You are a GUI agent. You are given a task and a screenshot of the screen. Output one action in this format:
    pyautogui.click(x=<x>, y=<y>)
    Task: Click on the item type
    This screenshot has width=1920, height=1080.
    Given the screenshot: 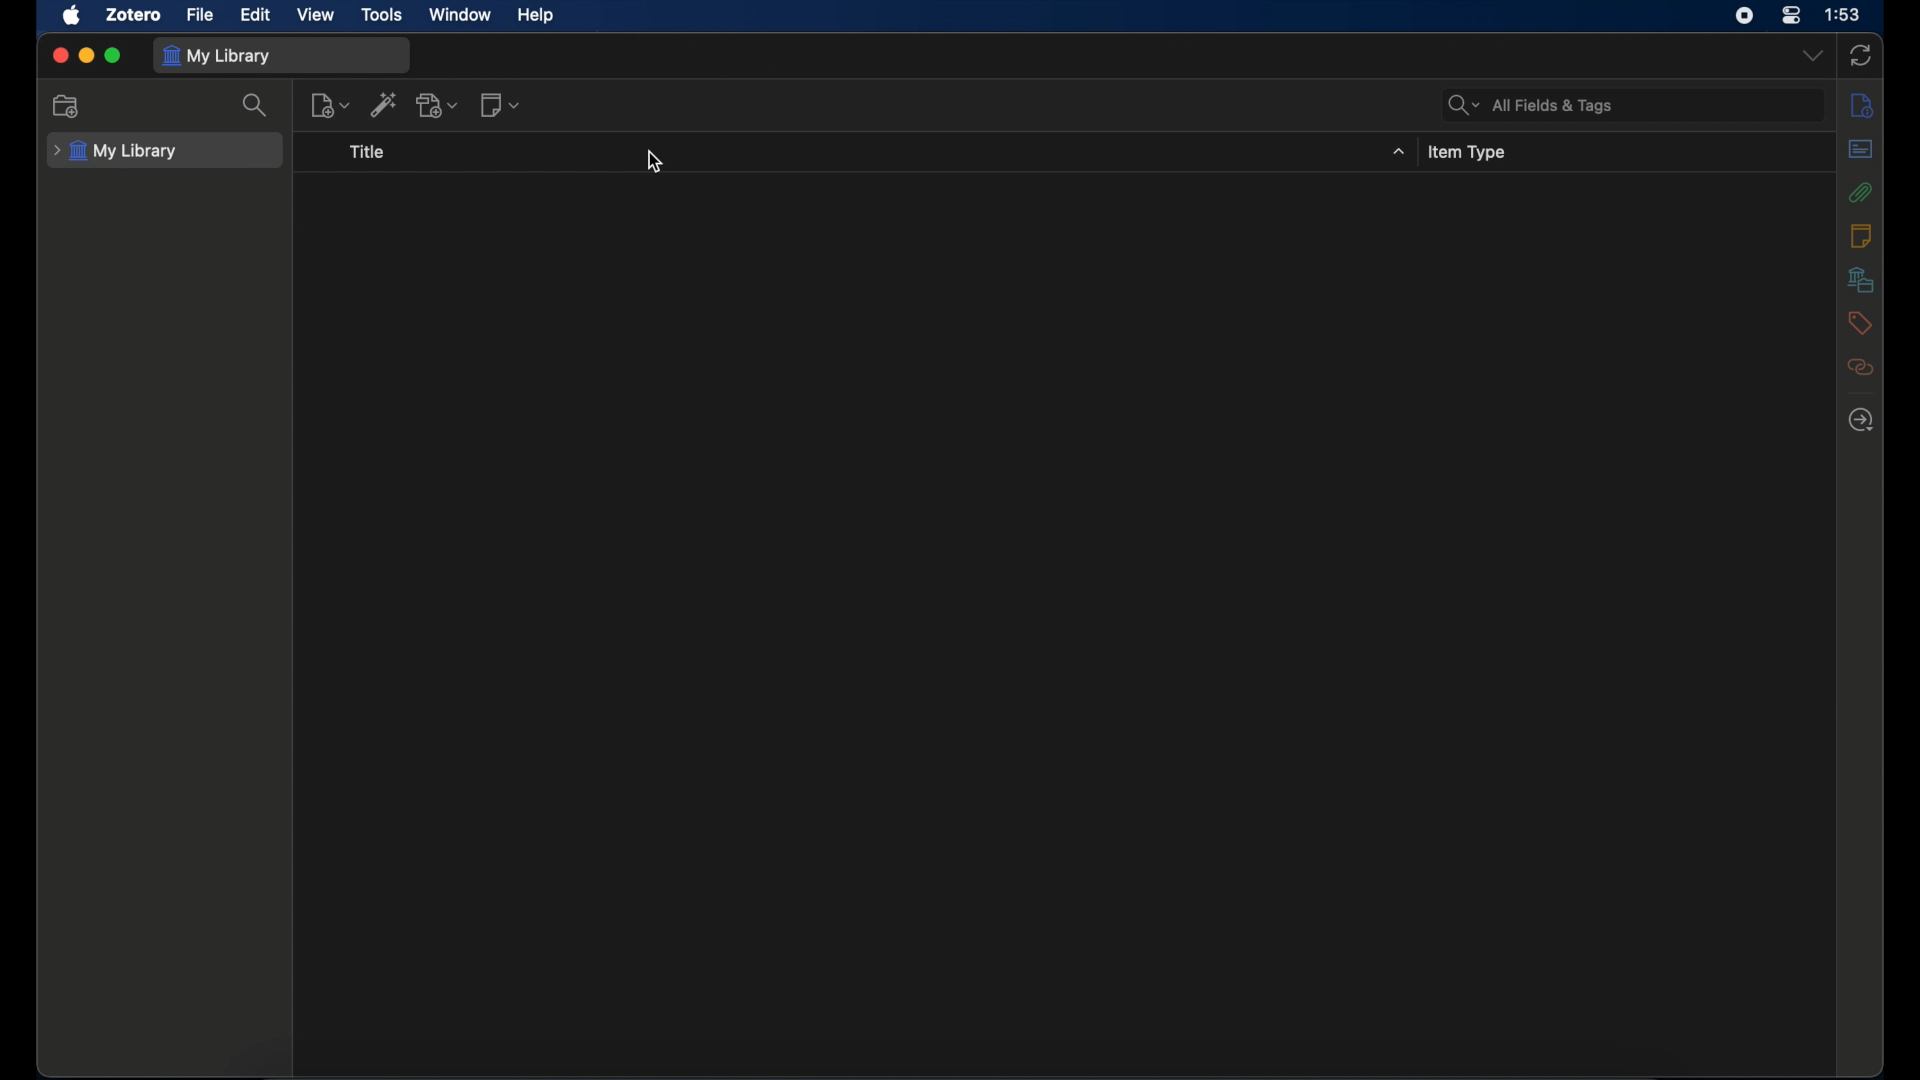 What is the action you would take?
    pyautogui.click(x=1468, y=153)
    